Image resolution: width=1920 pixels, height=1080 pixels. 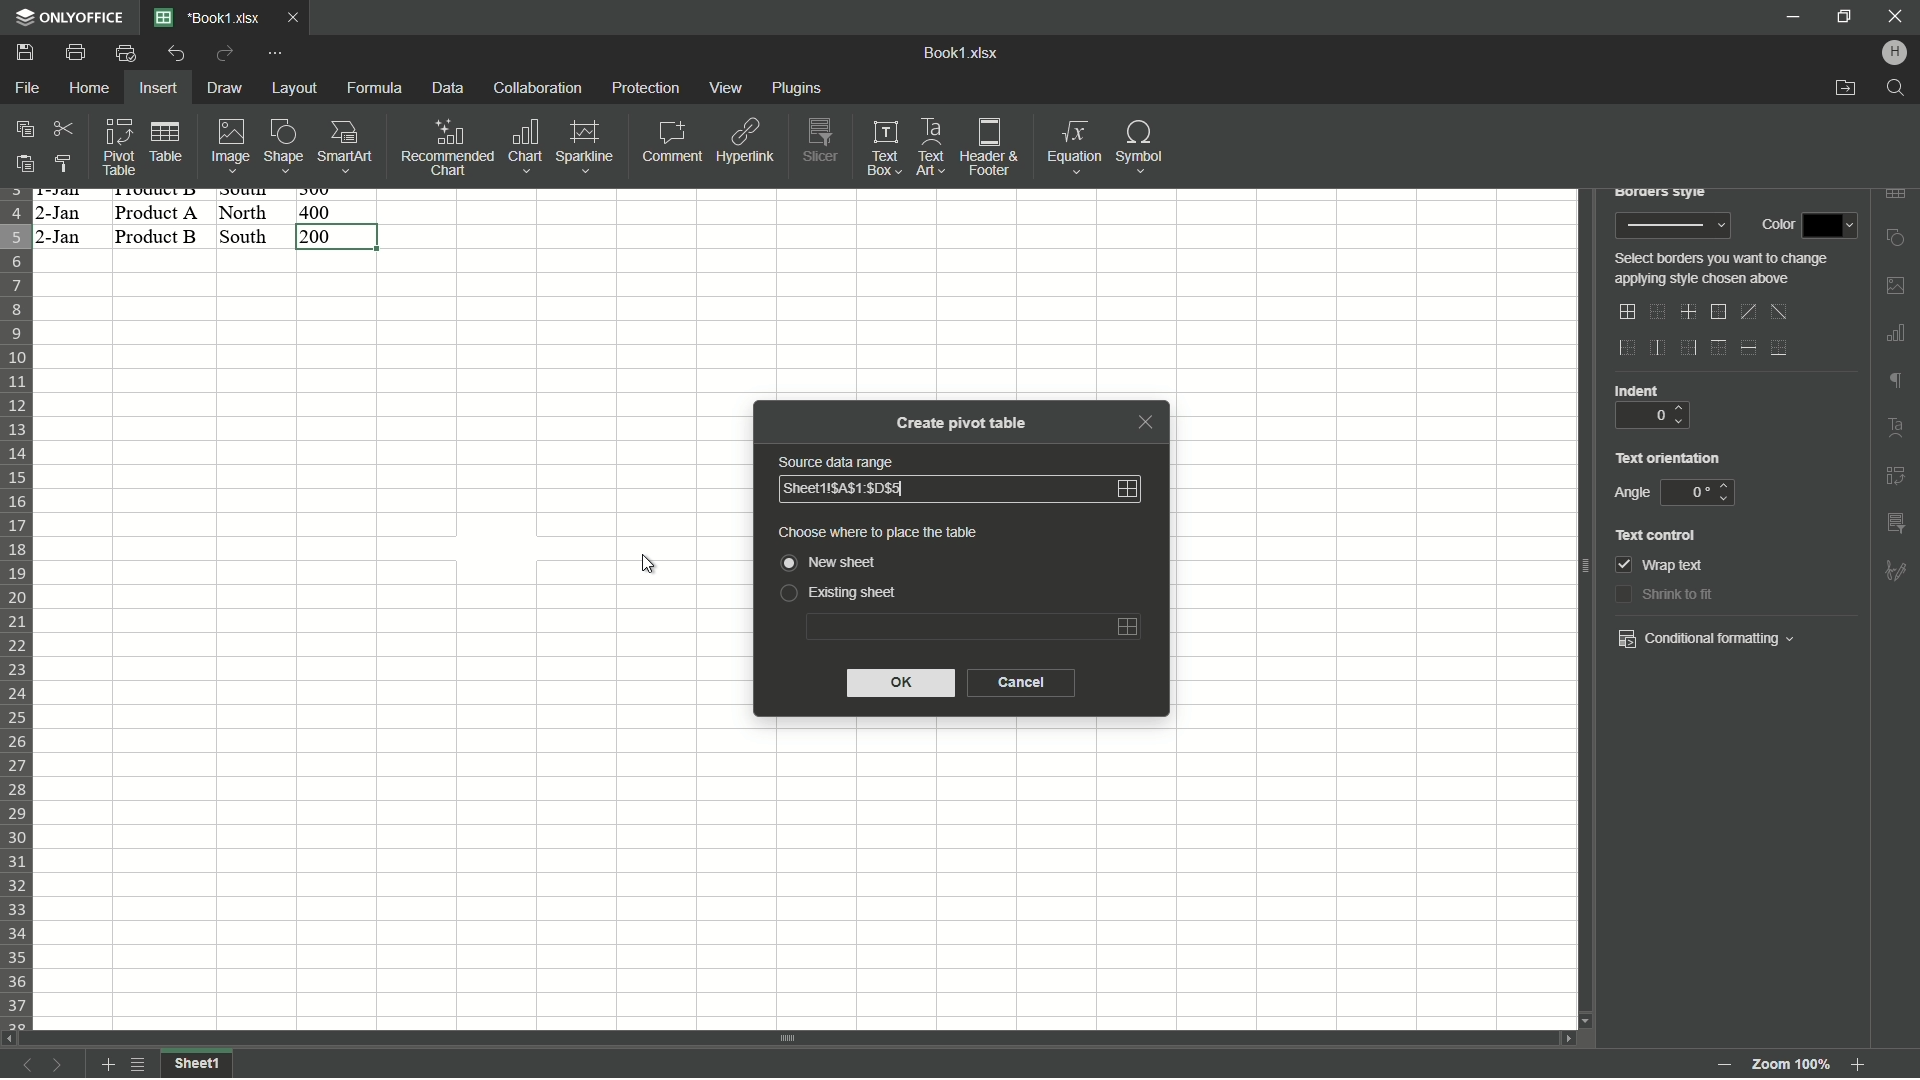 What do you see at coordinates (224, 86) in the screenshot?
I see `Draw` at bounding box center [224, 86].